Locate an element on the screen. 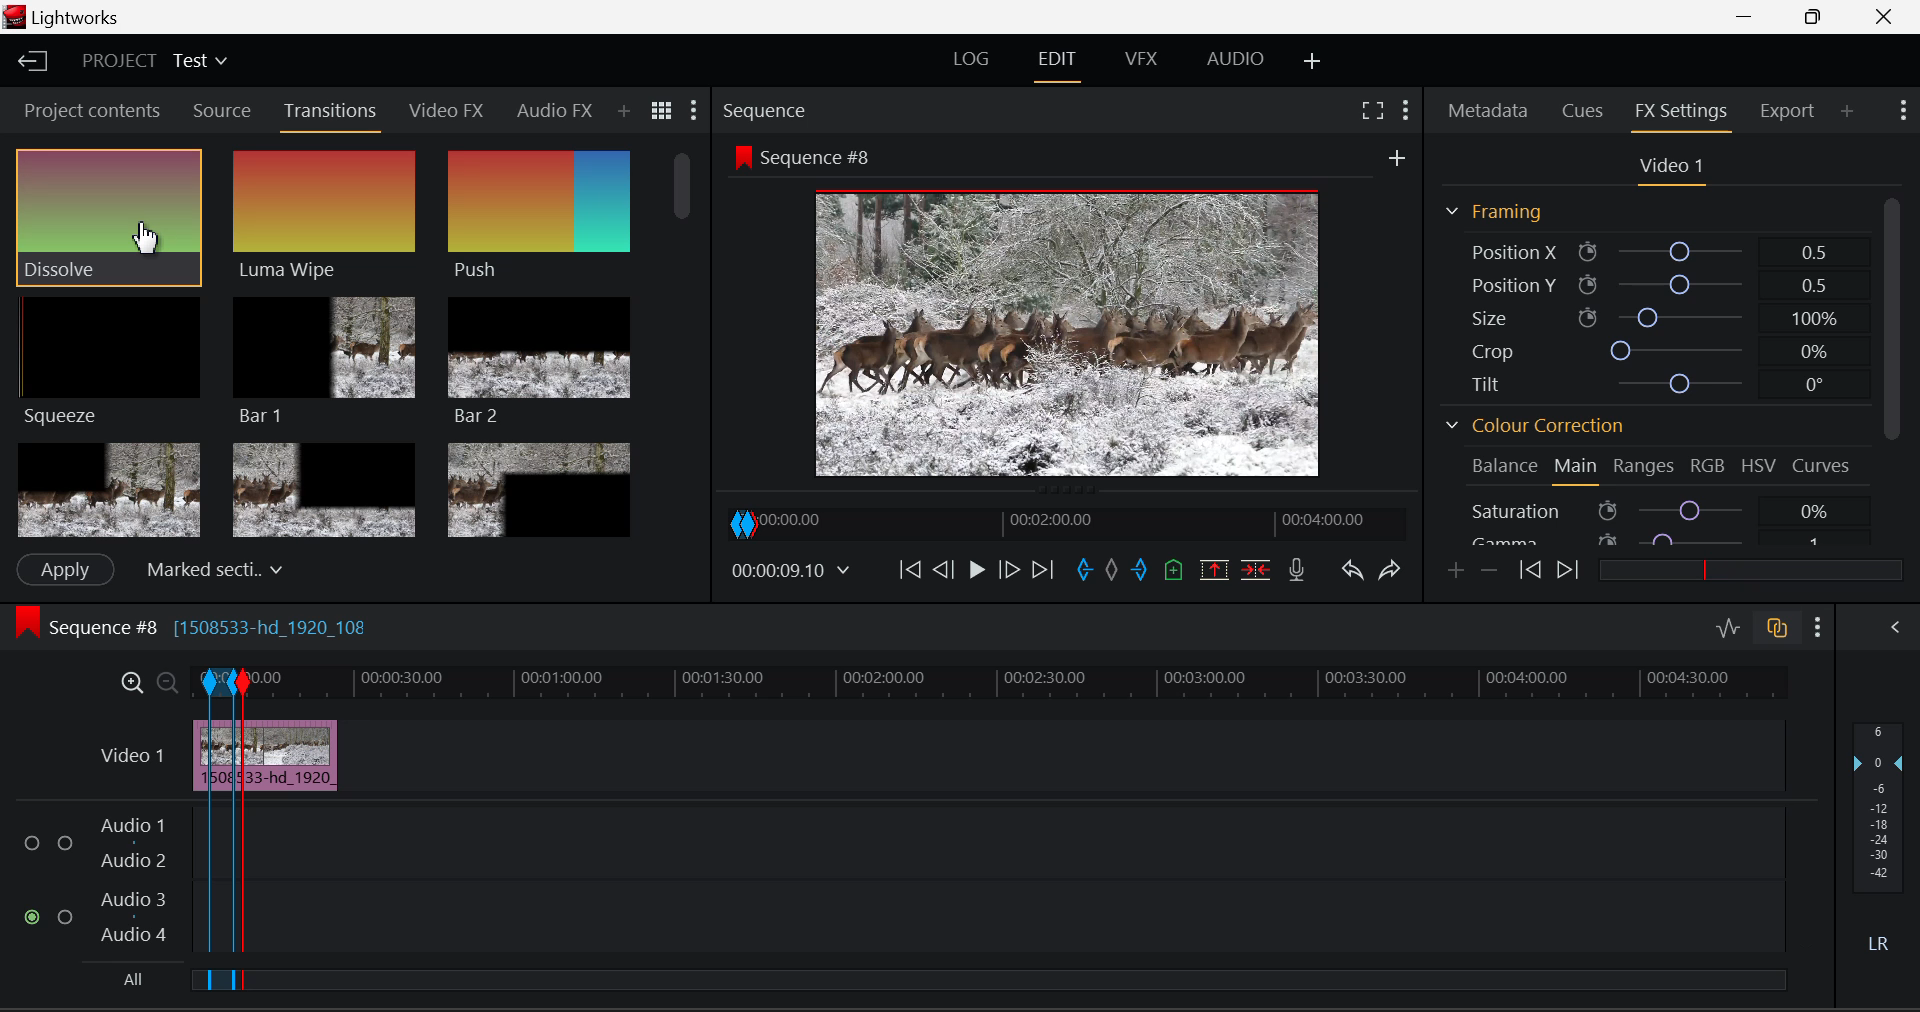  Add Panel is located at coordinates (623, 112).